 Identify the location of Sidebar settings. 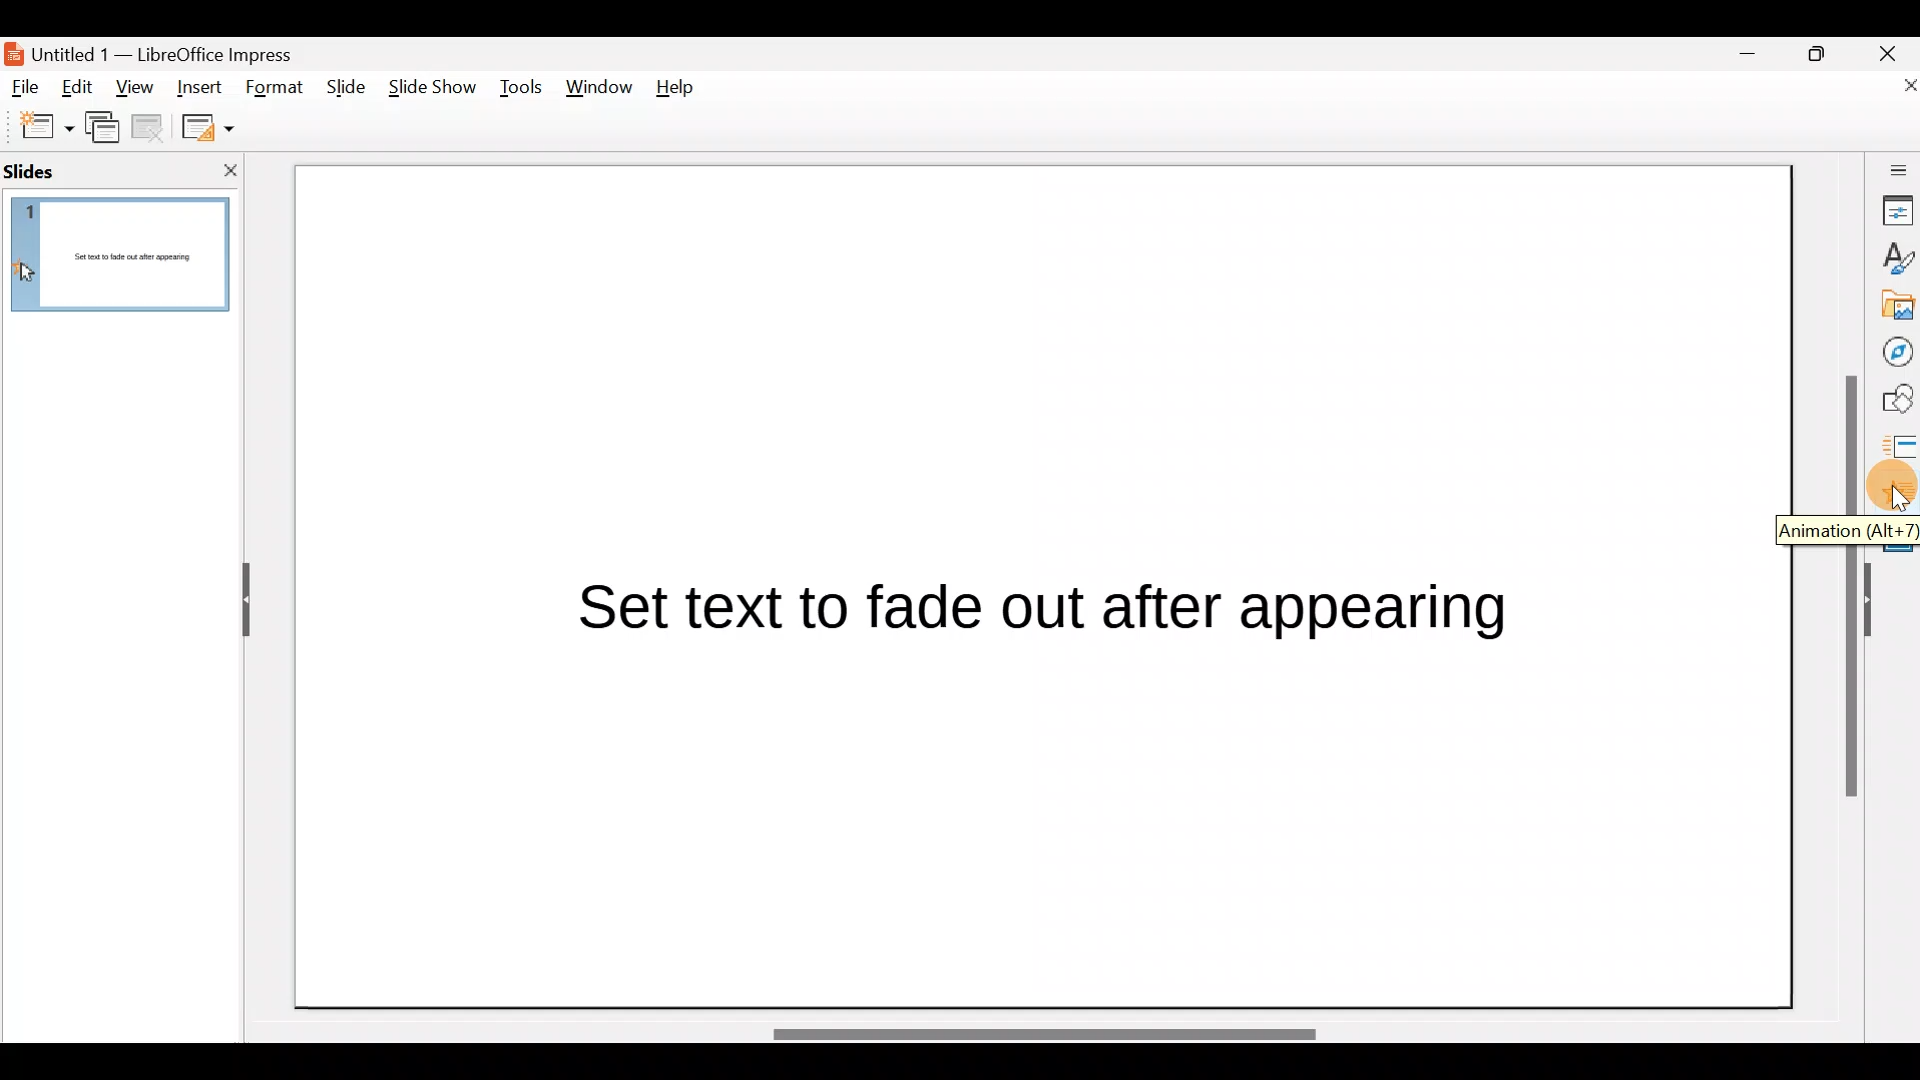
(1894, 170).